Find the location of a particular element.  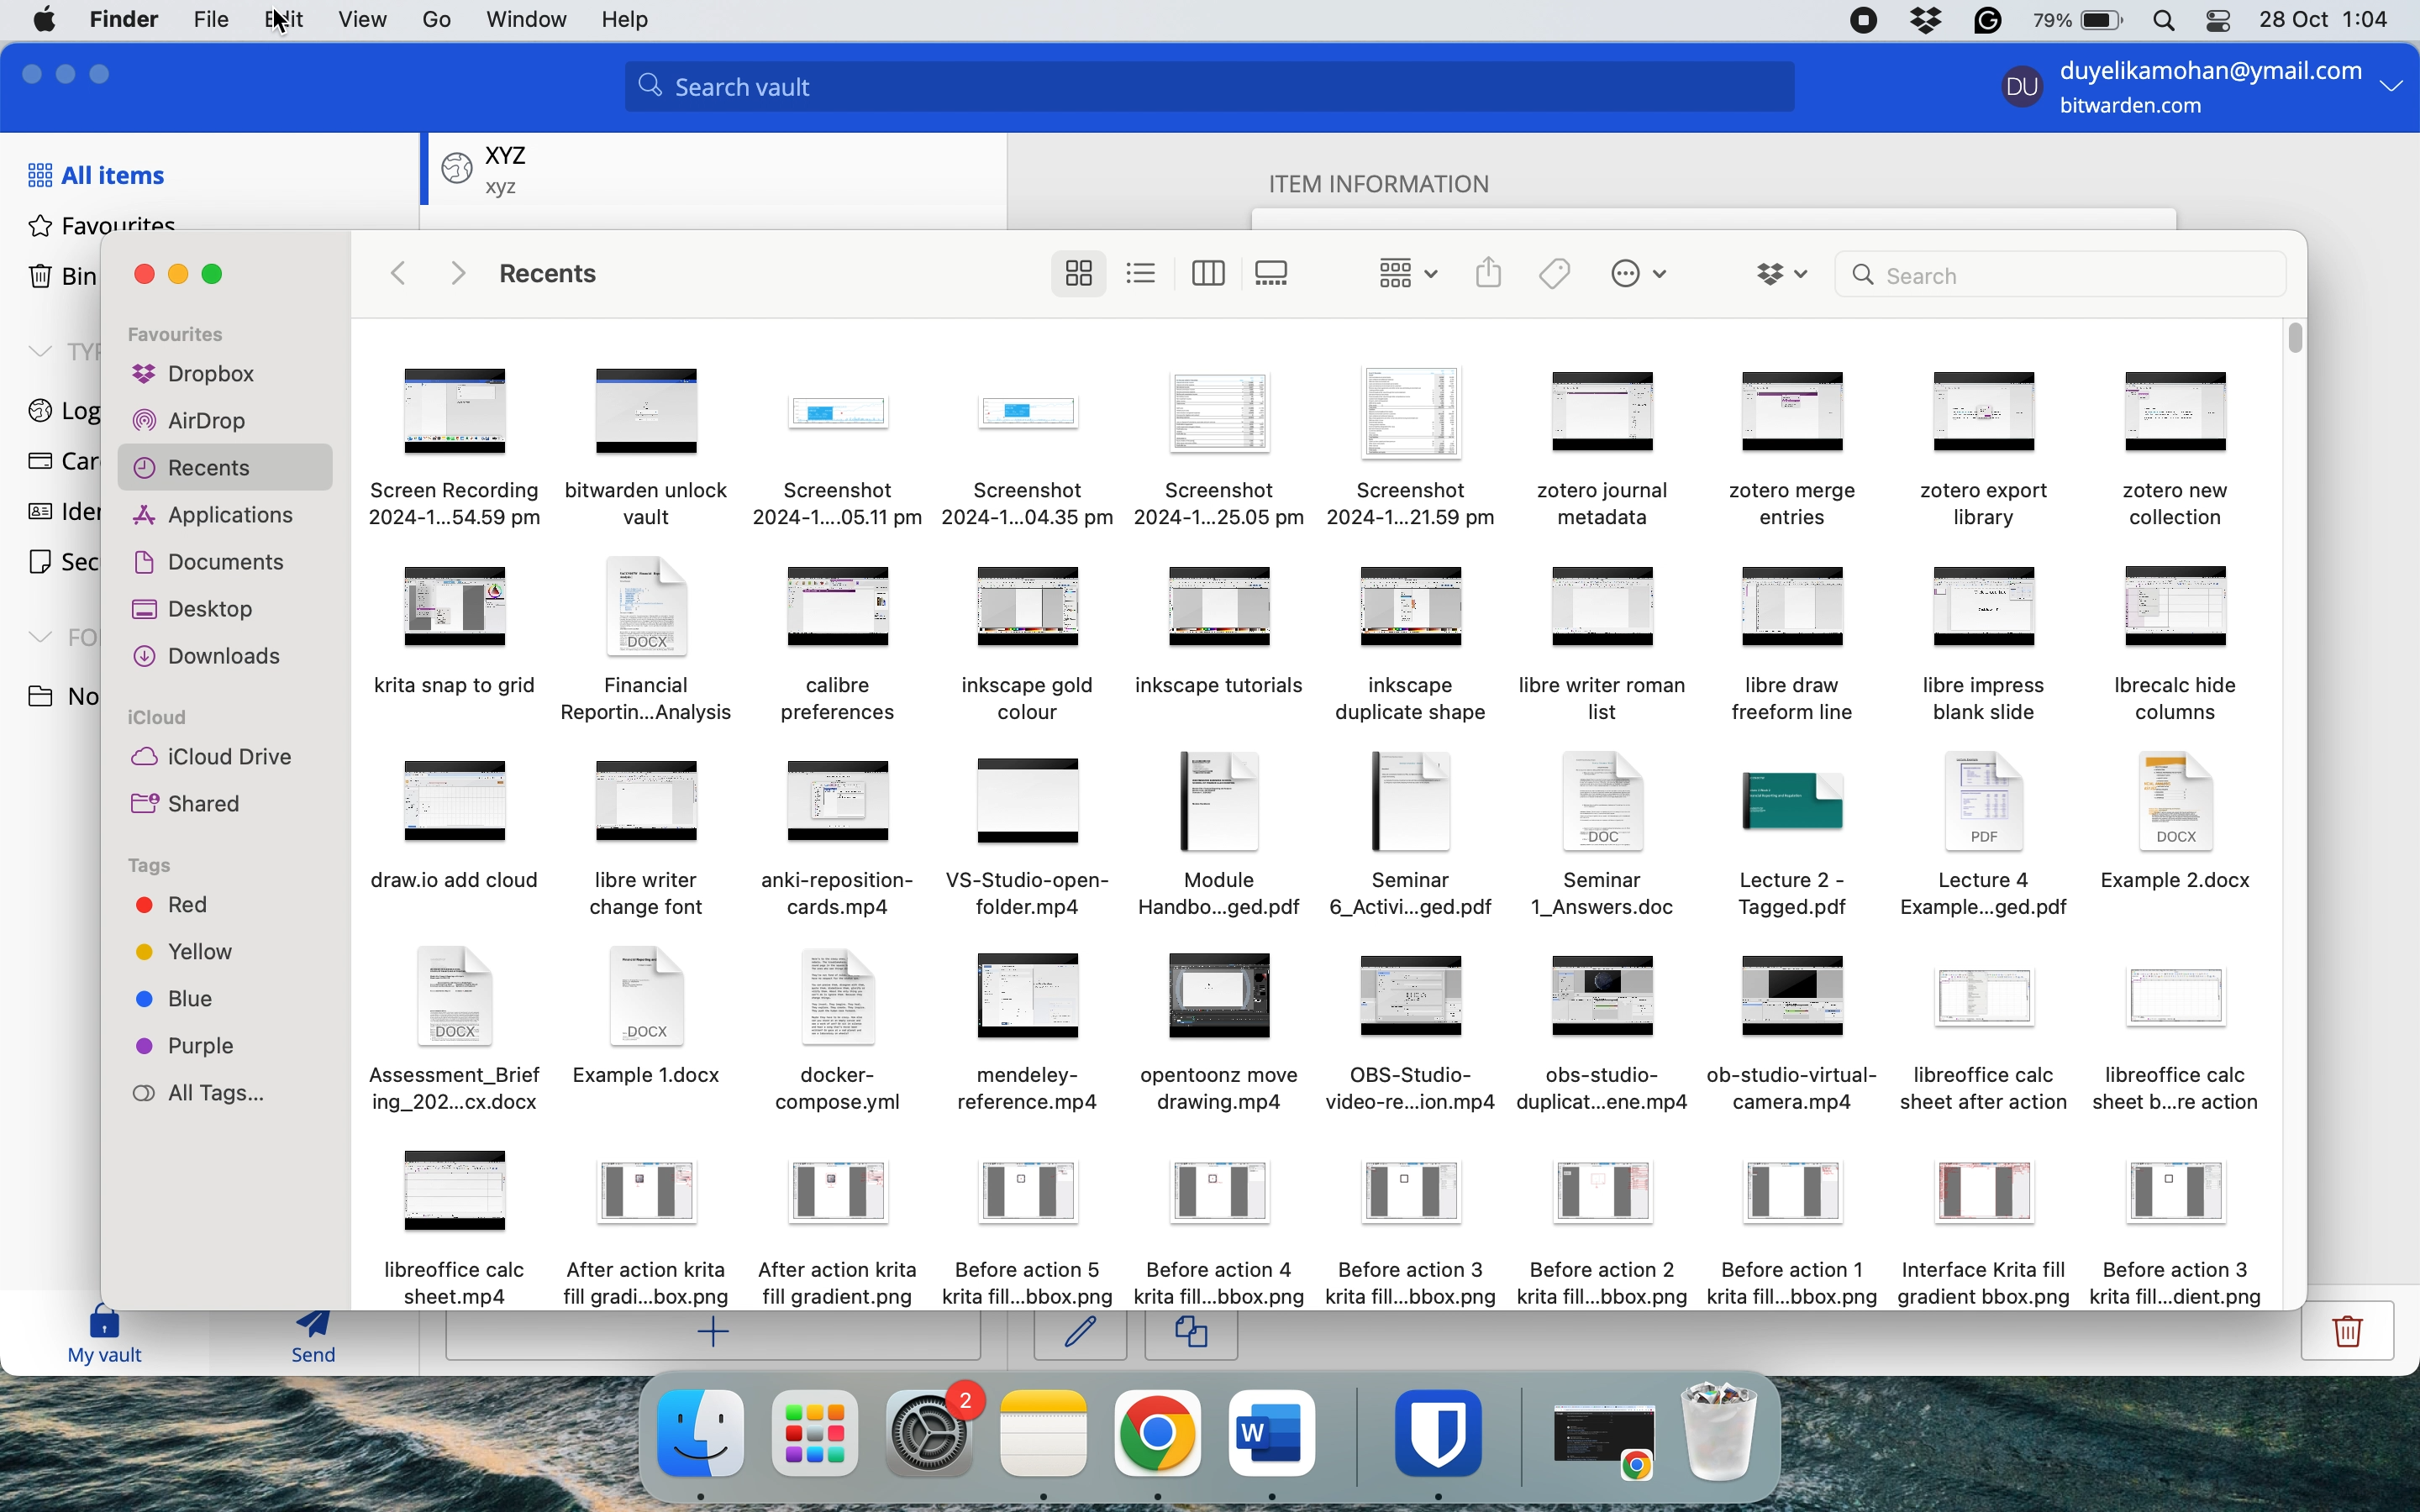

search valut is located at coordinates (1223, 90).